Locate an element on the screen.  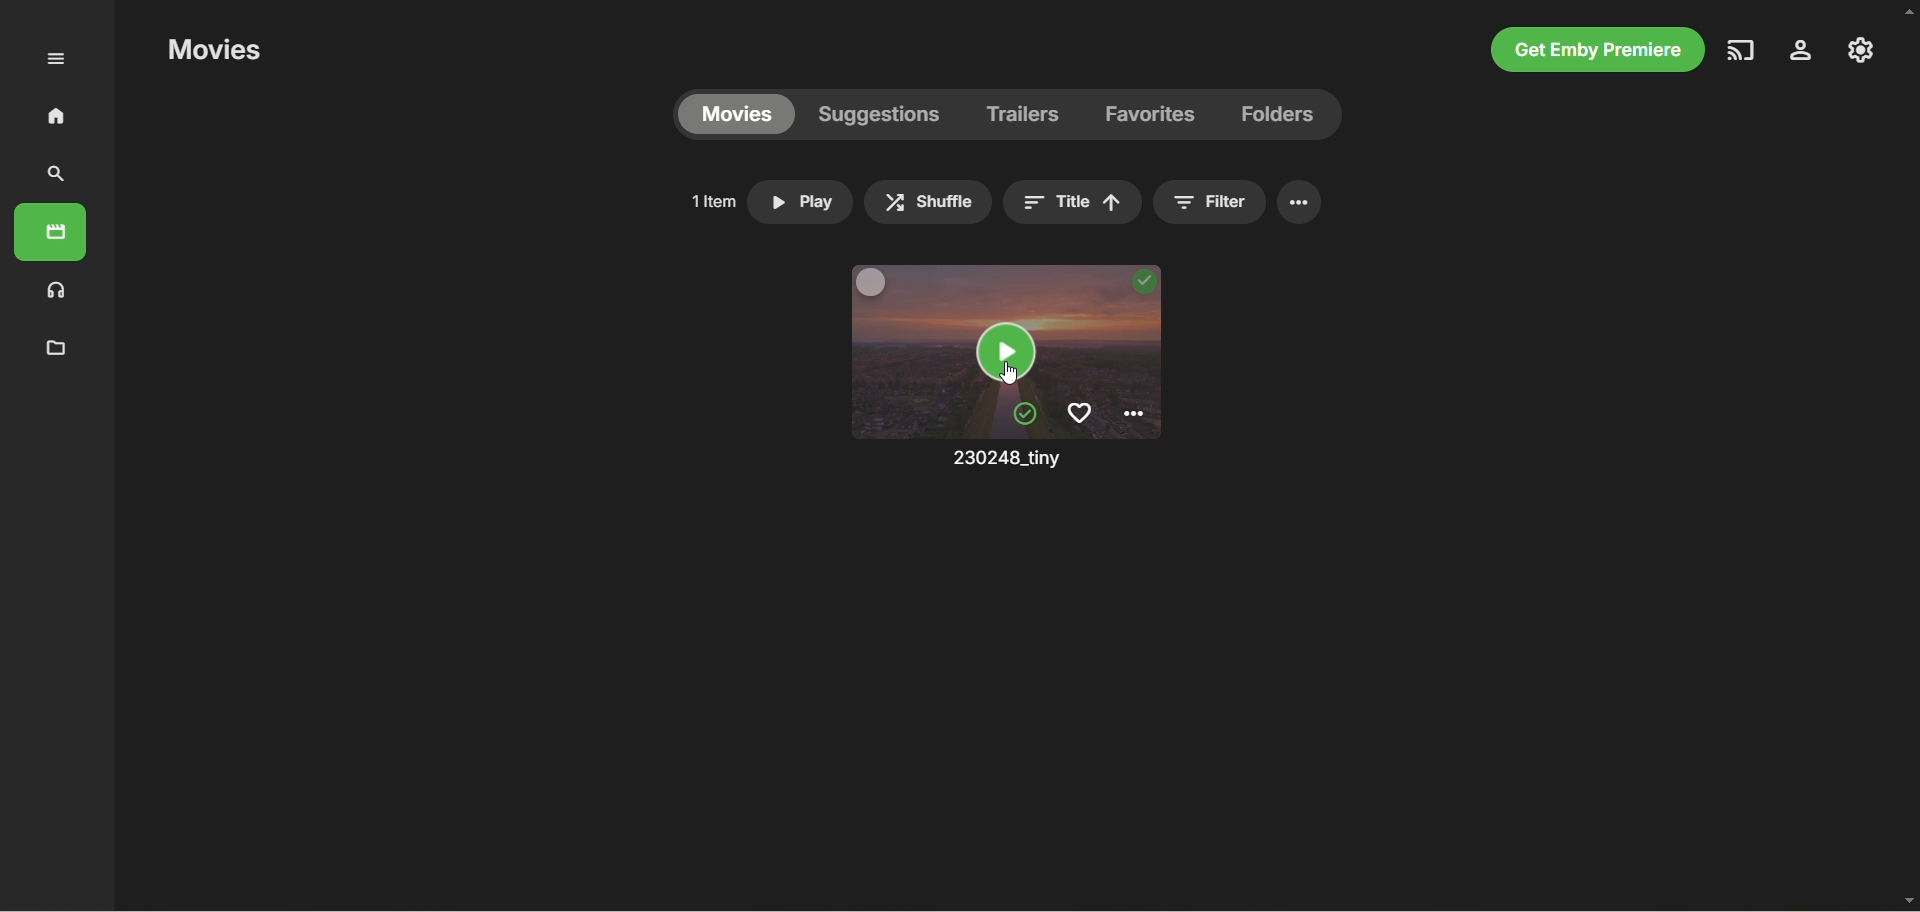
movies is located at coordinates (51, 233).